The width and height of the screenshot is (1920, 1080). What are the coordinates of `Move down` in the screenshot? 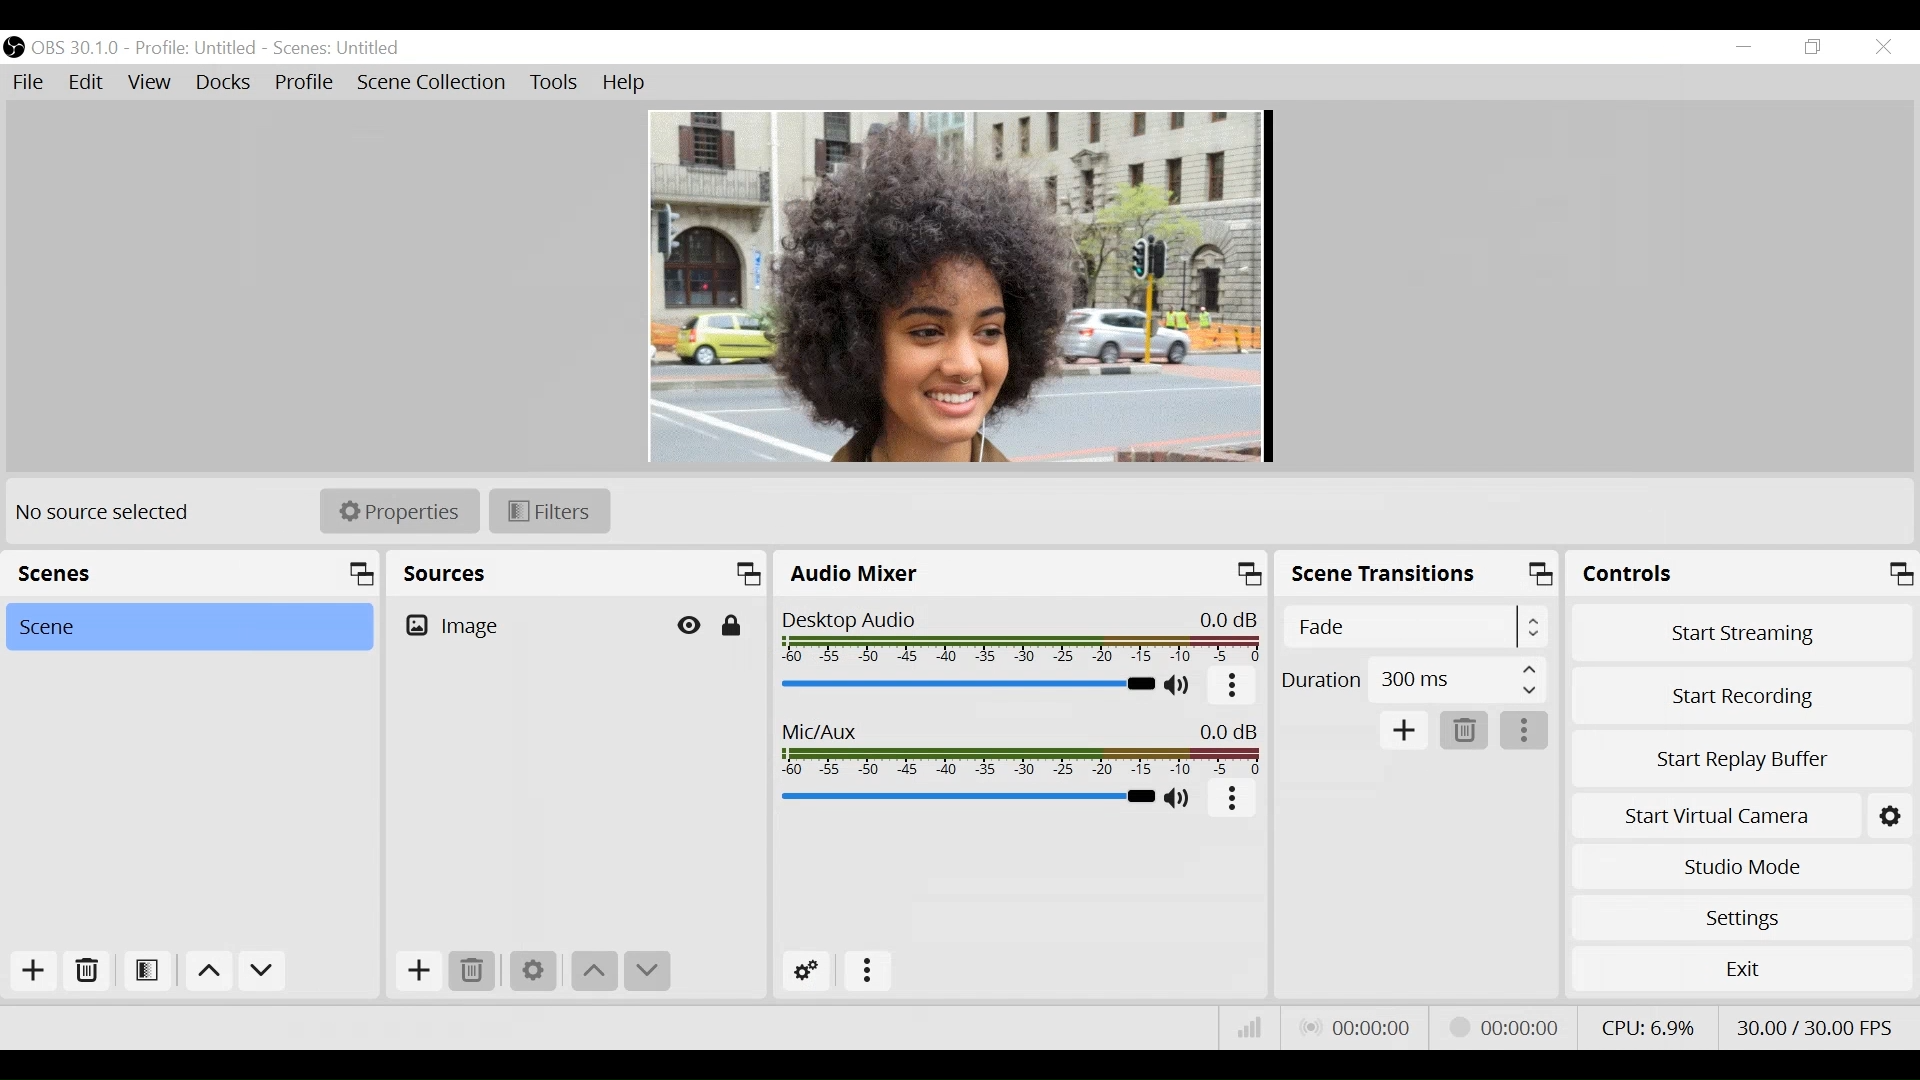 It's located at (595, 971).